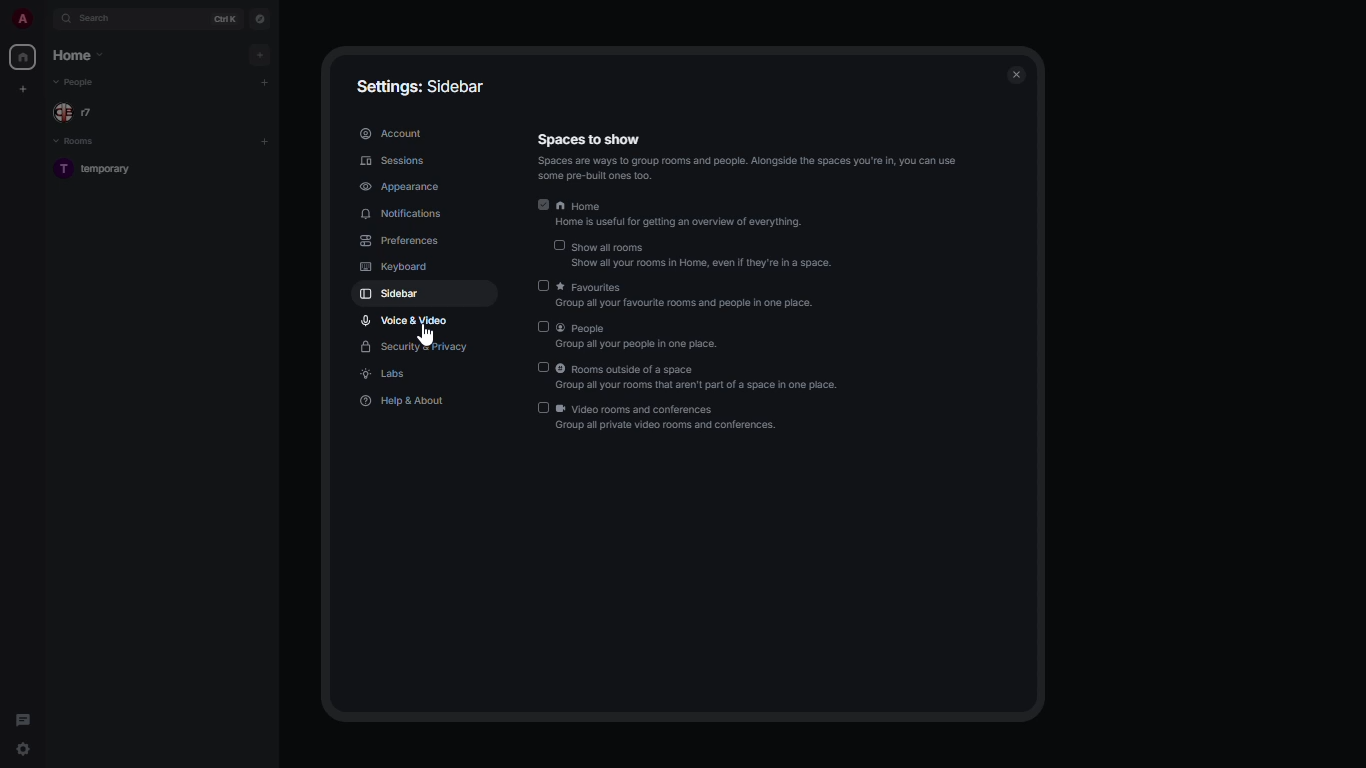 The image size is (1366, 768). Describe the element at coordinates (669, 419) in the screenshot. I see `video rooms and conferences` at that location.